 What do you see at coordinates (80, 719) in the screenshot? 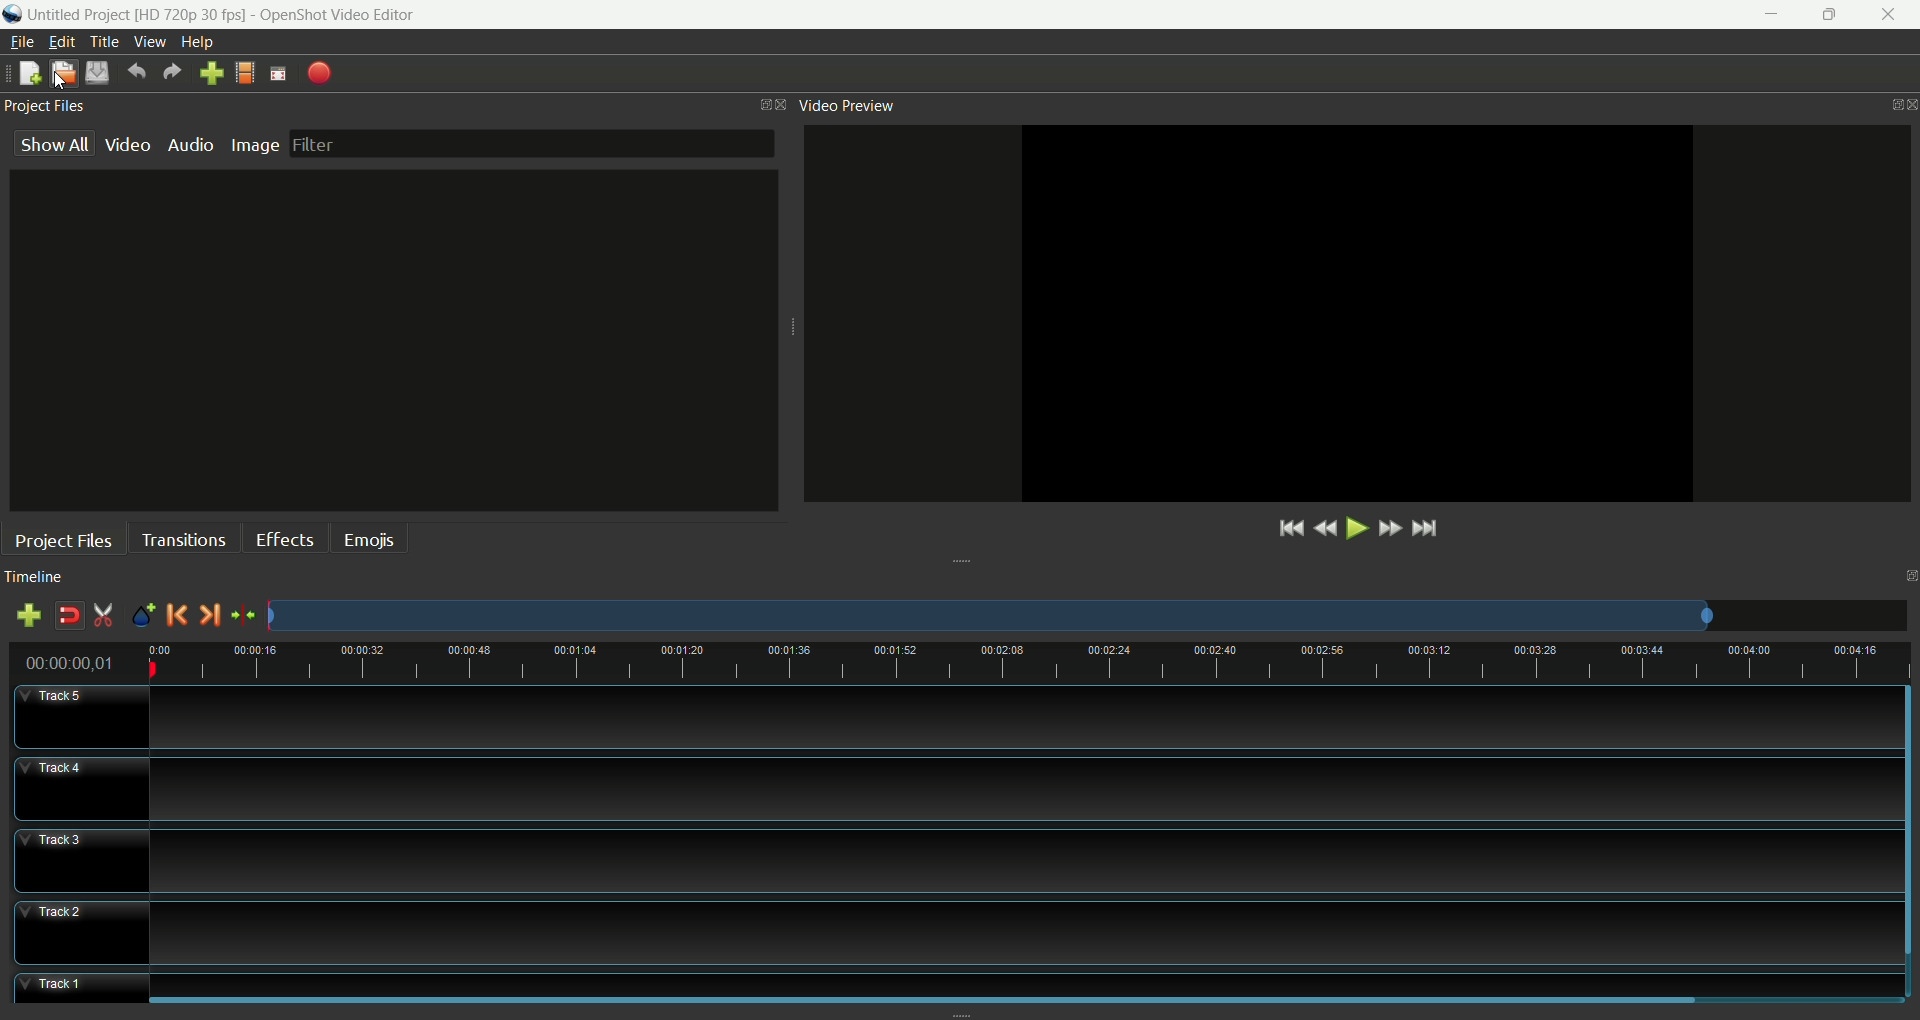
I see `track5` at bounding box center [80, 719].